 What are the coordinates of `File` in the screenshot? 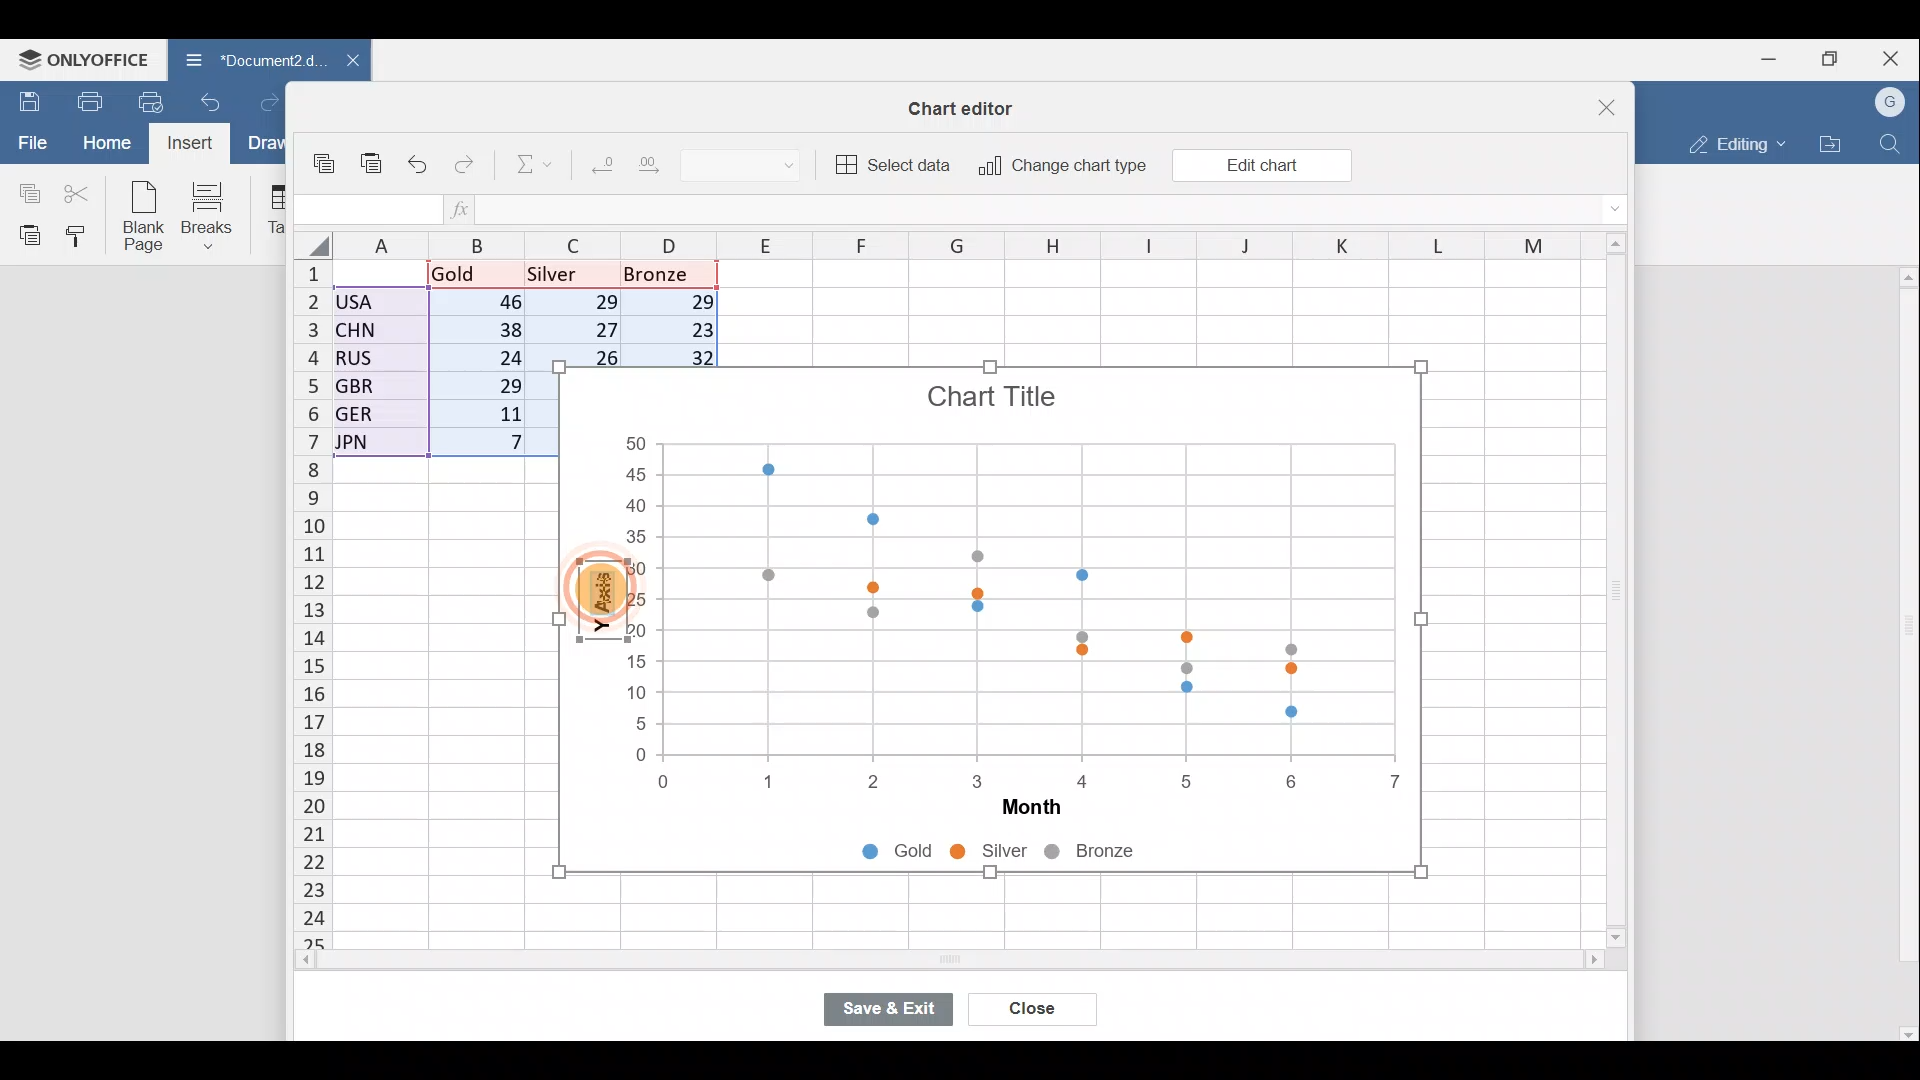 It's located at (28, 143).